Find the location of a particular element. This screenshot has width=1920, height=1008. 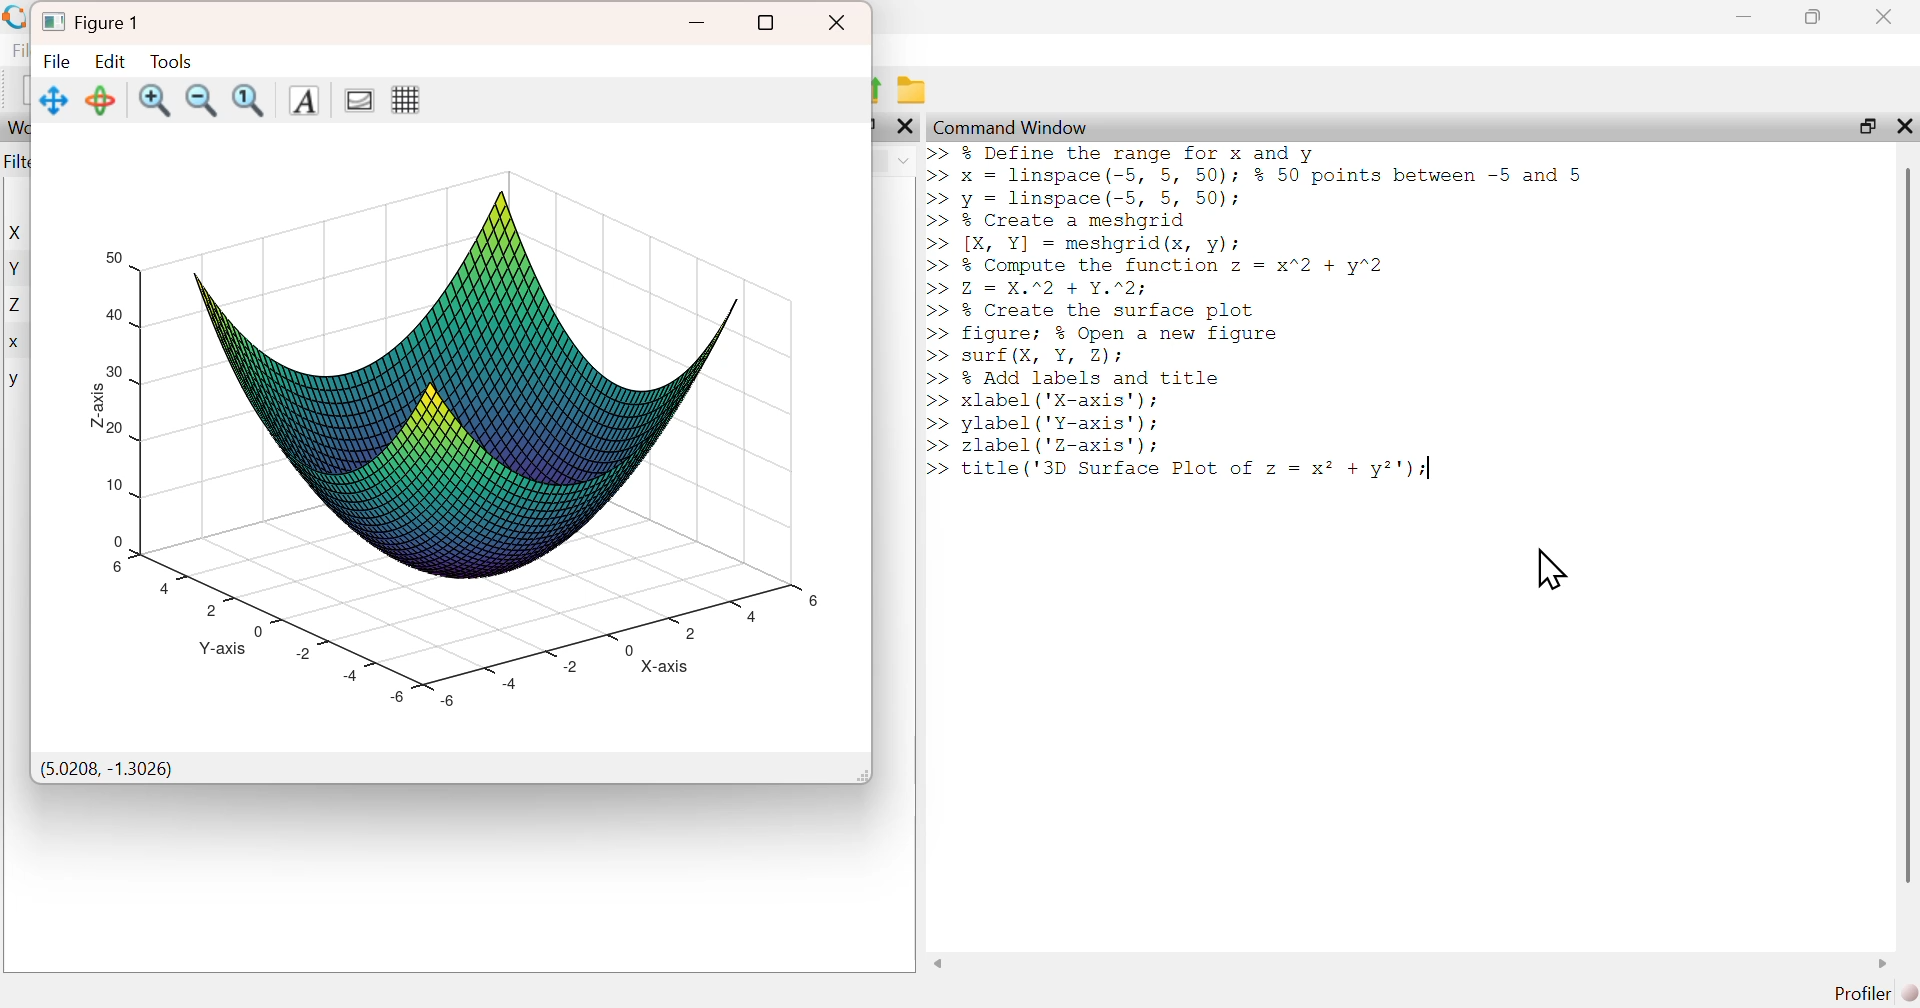

maximize is located at coordinates (1865, 125).